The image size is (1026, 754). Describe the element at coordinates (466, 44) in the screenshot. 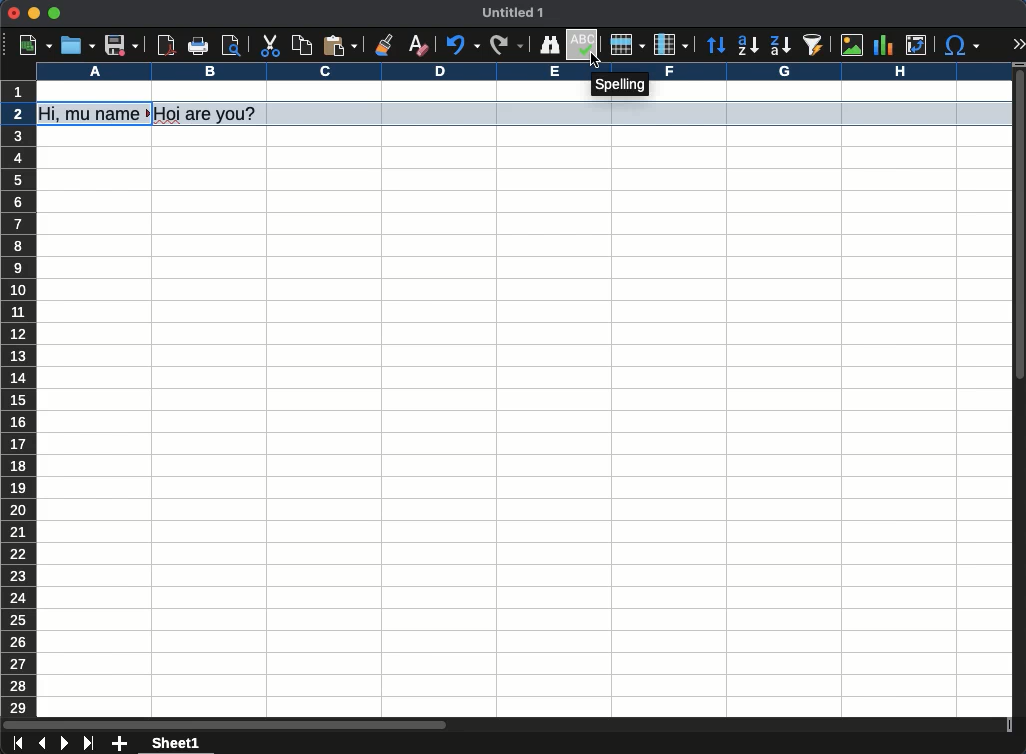

I see `undo` at that location.